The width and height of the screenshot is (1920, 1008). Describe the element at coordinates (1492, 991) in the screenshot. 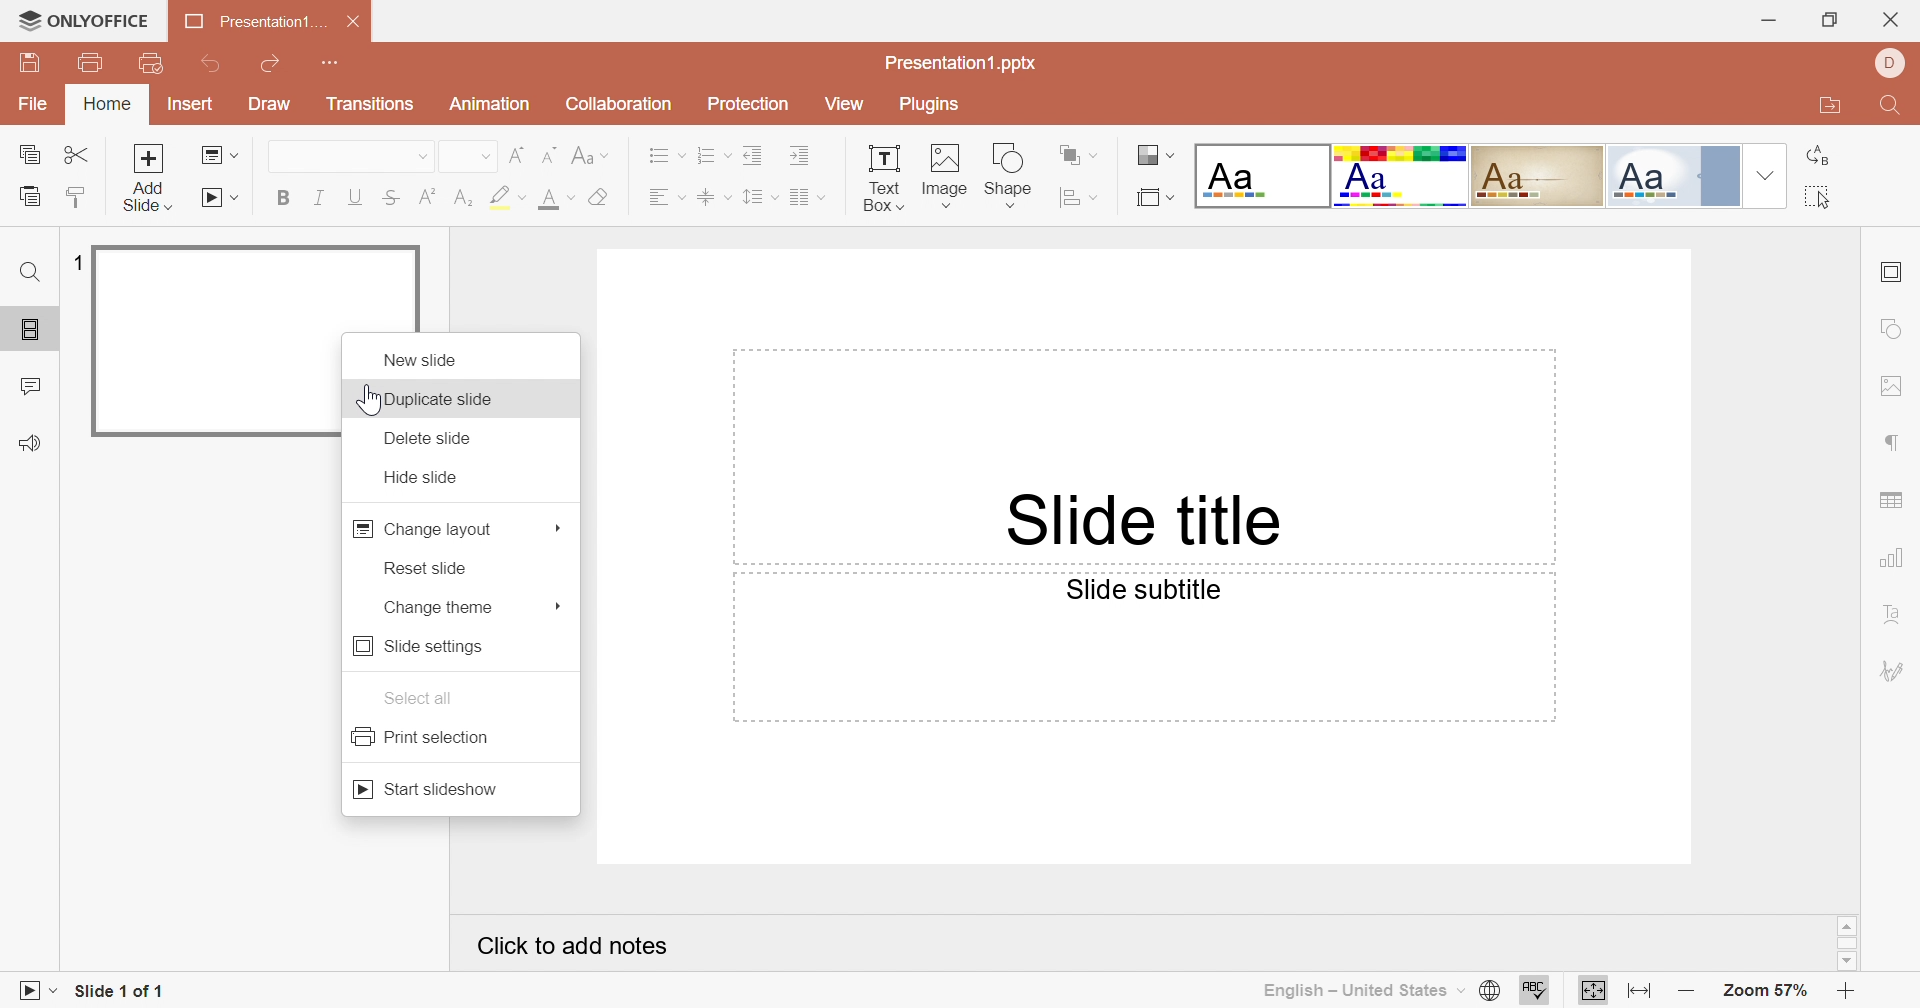

I see `Set document language` at that location.